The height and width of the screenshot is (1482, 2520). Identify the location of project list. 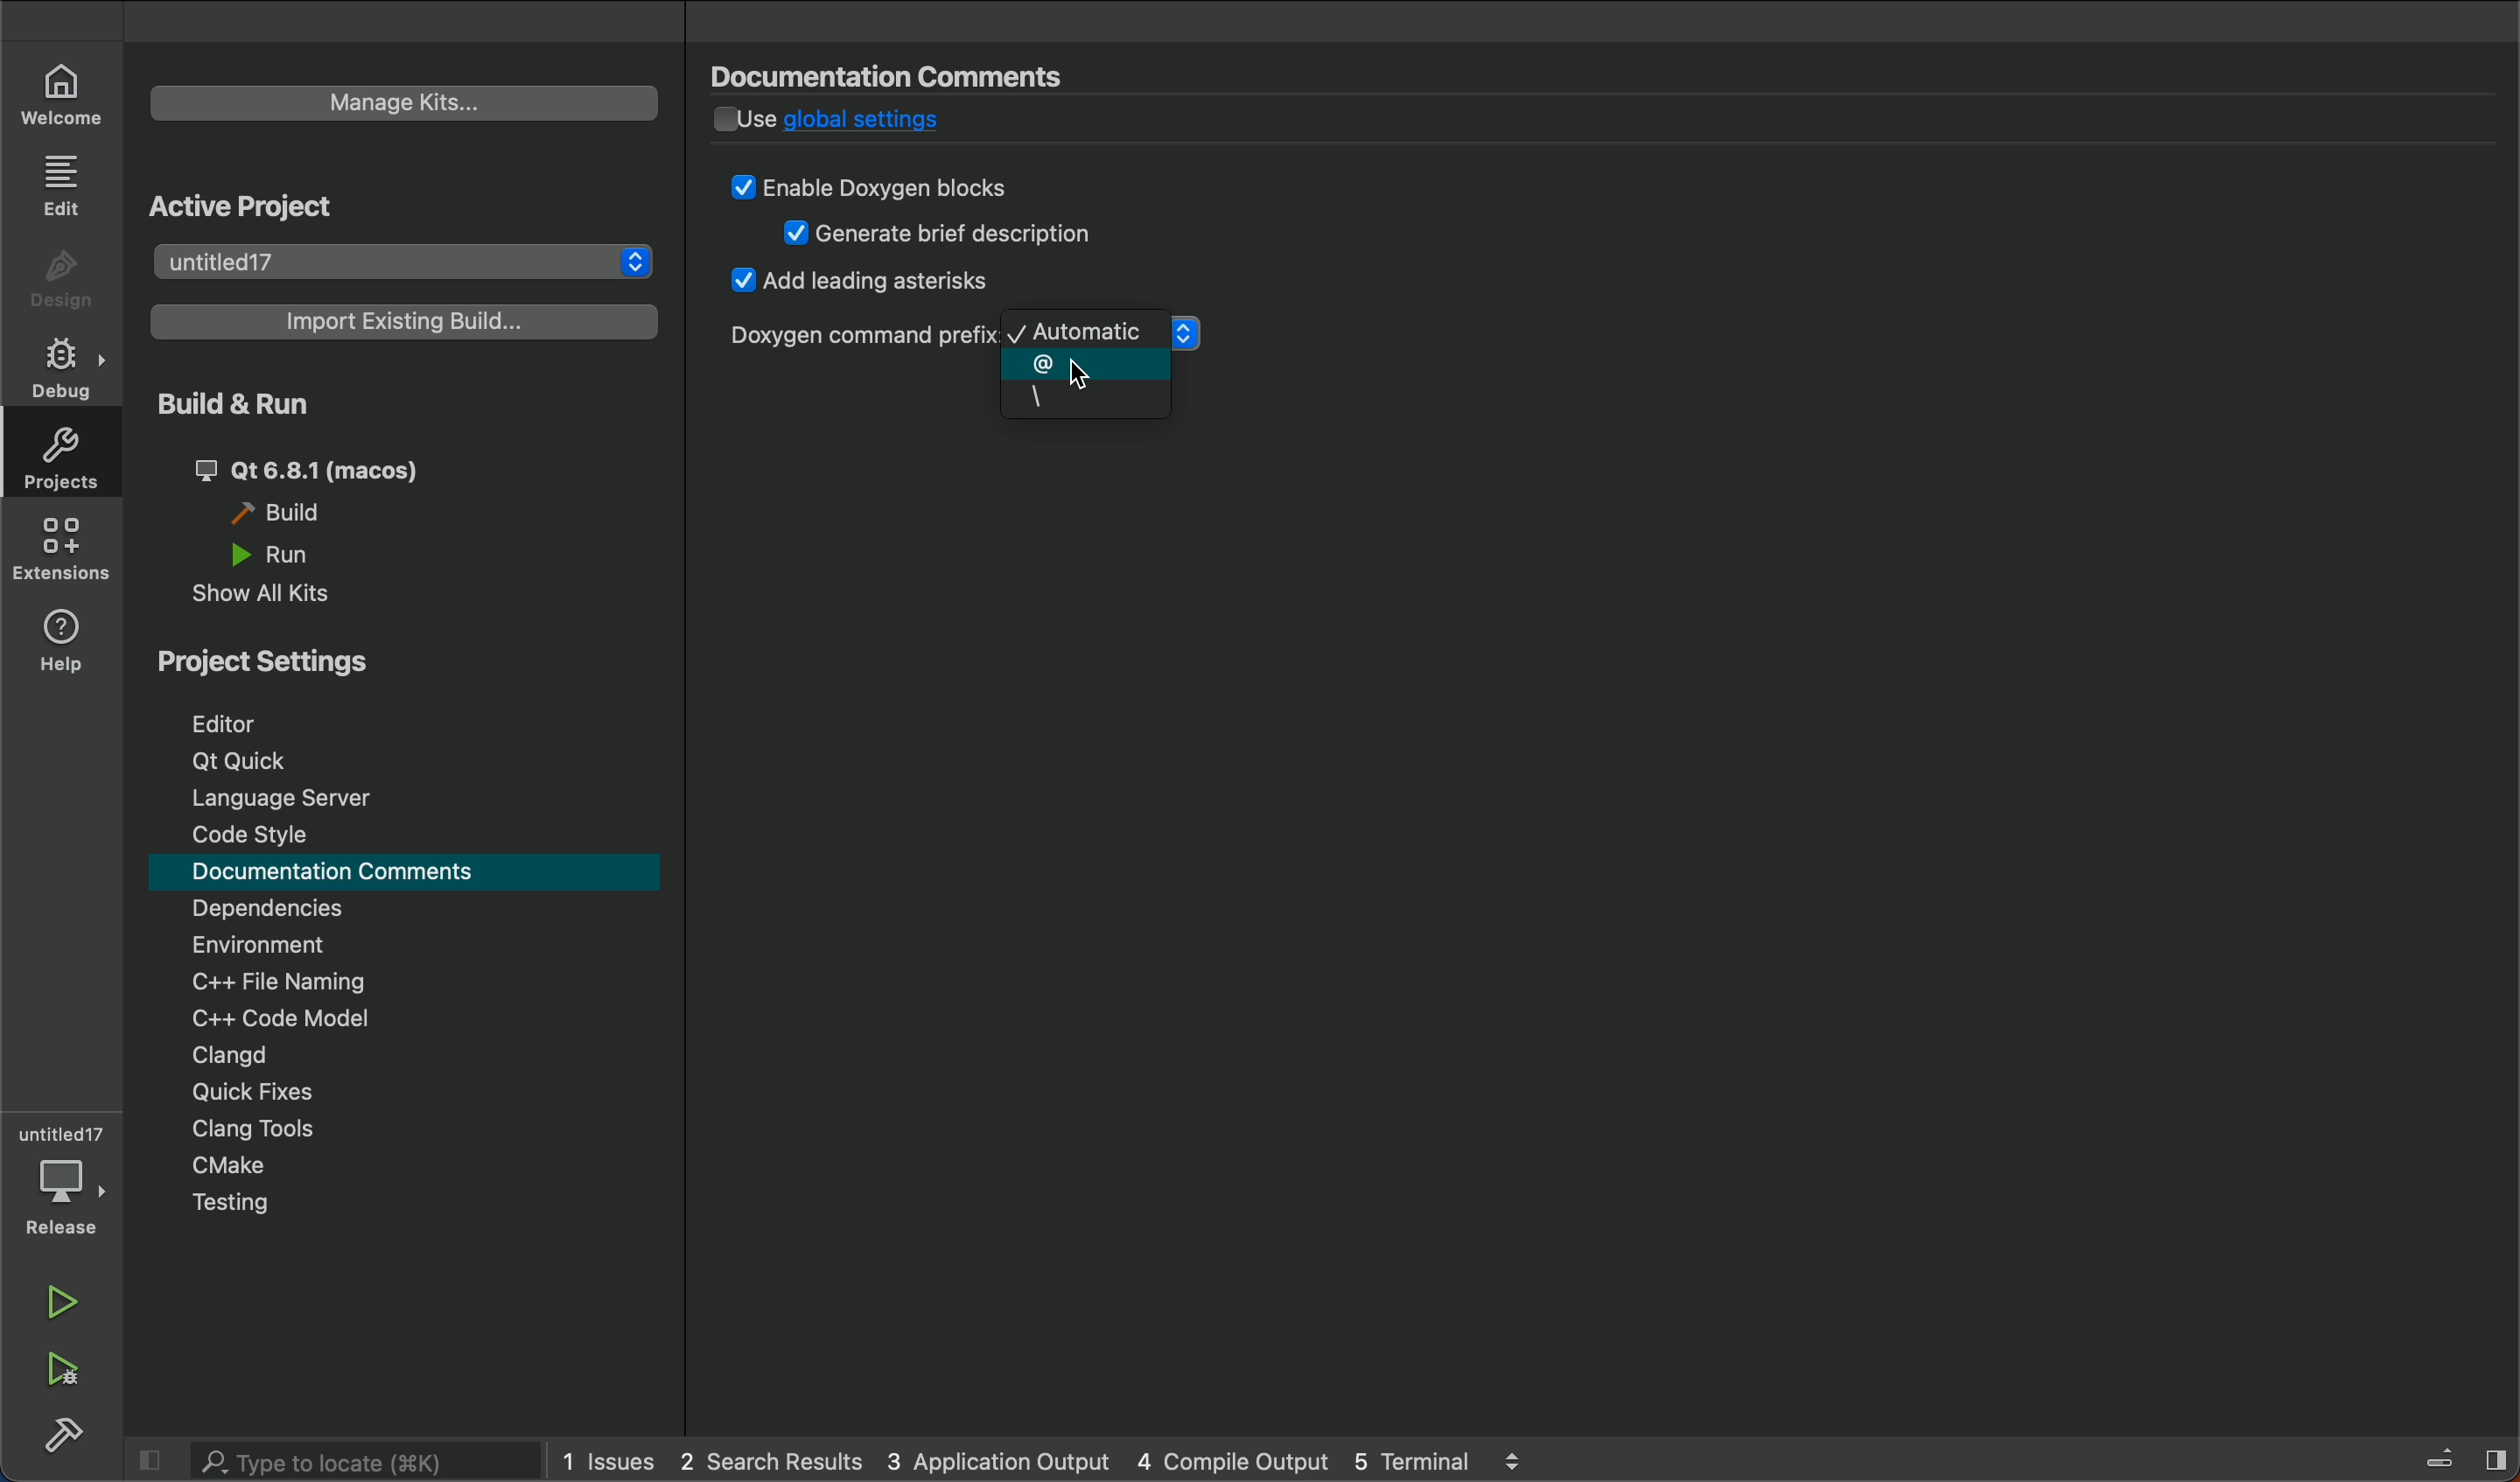
(402, 258).